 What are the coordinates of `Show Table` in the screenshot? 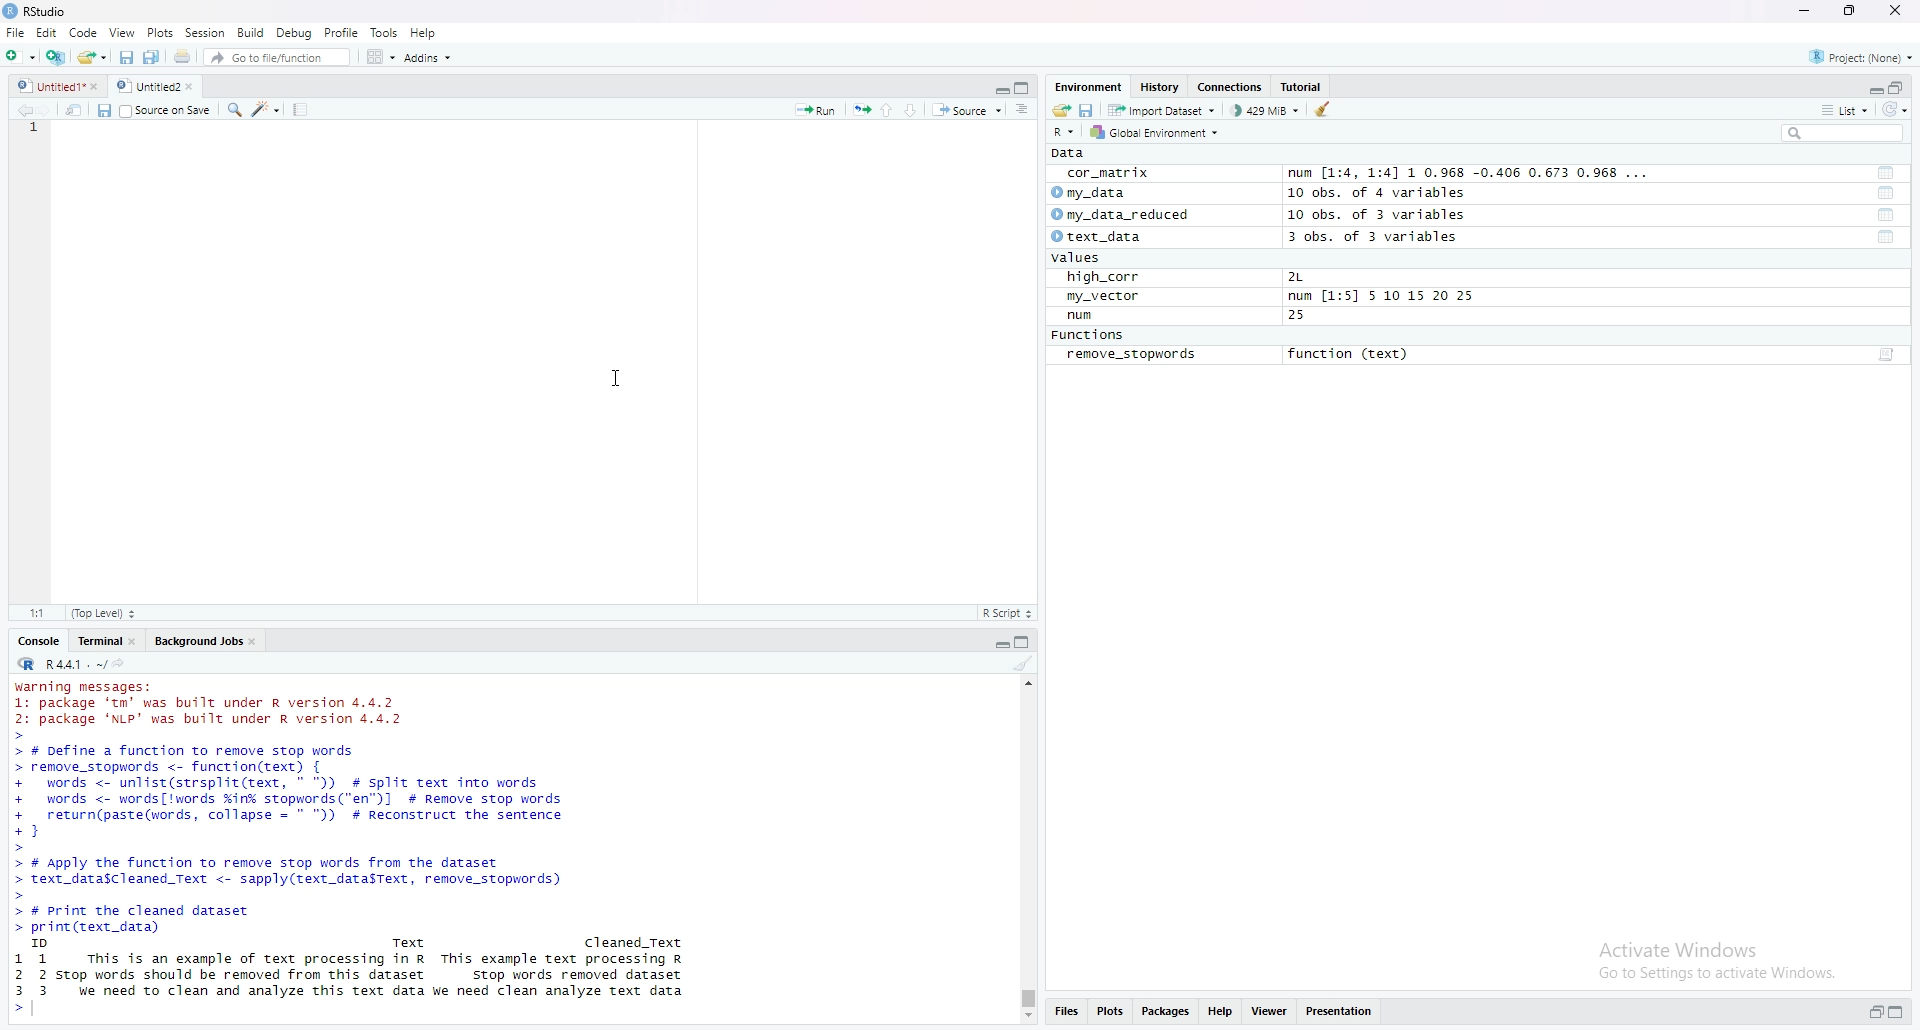 It's located at (1887, 193).